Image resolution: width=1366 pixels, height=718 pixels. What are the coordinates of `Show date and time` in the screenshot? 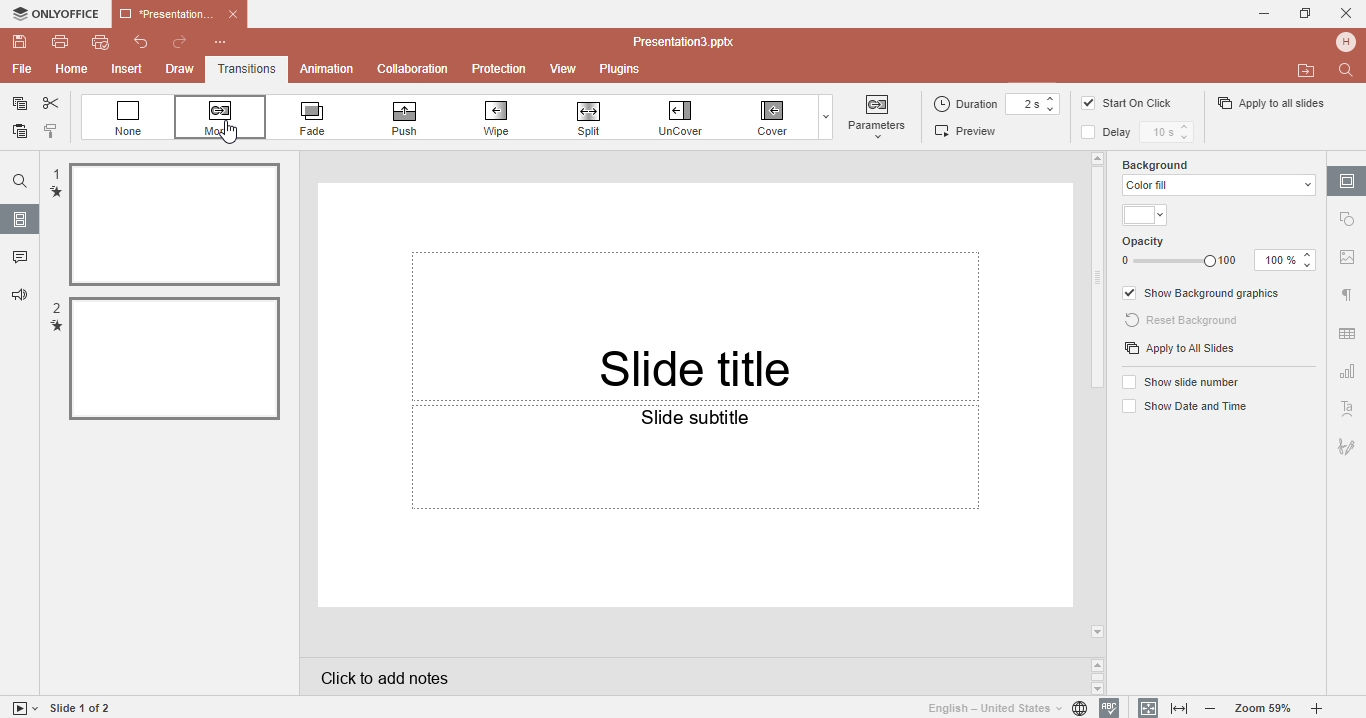 It's located at (1182, 408).